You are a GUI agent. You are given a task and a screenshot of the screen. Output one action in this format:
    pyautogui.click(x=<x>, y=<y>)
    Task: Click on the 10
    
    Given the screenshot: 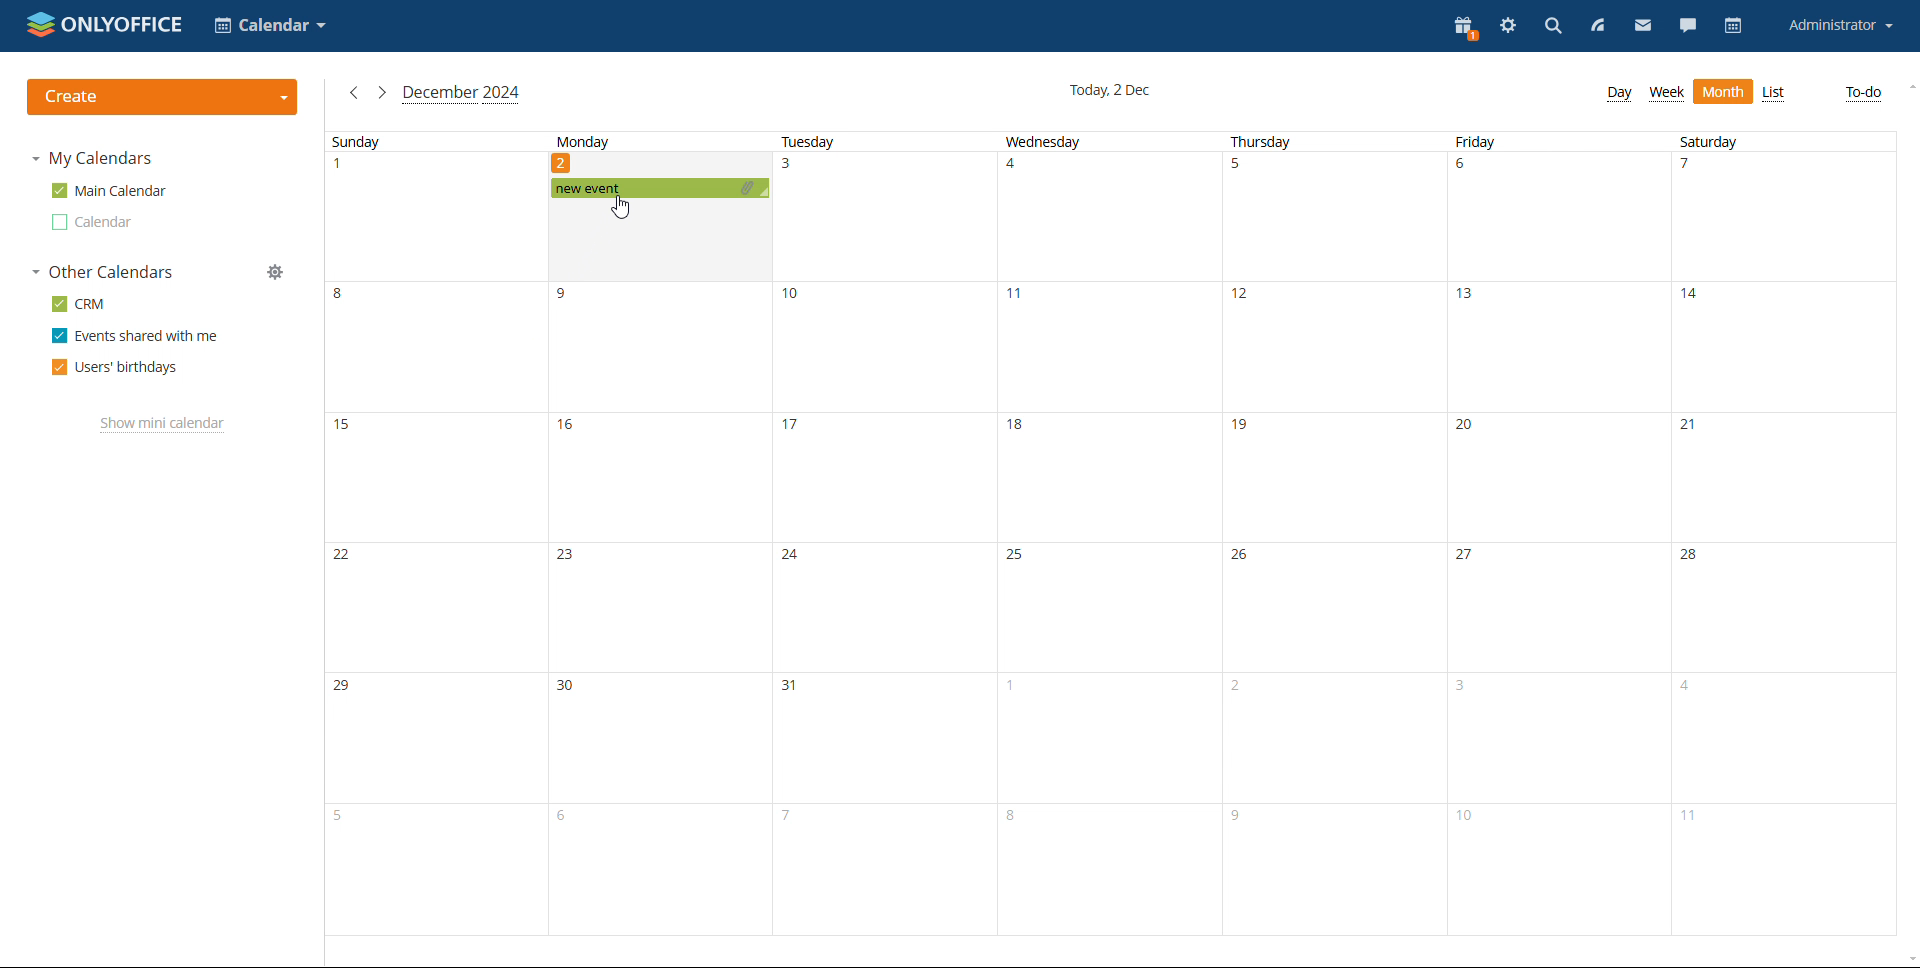 What is the action you would take?
    pyautogui.click(x=1472, y=822)
    